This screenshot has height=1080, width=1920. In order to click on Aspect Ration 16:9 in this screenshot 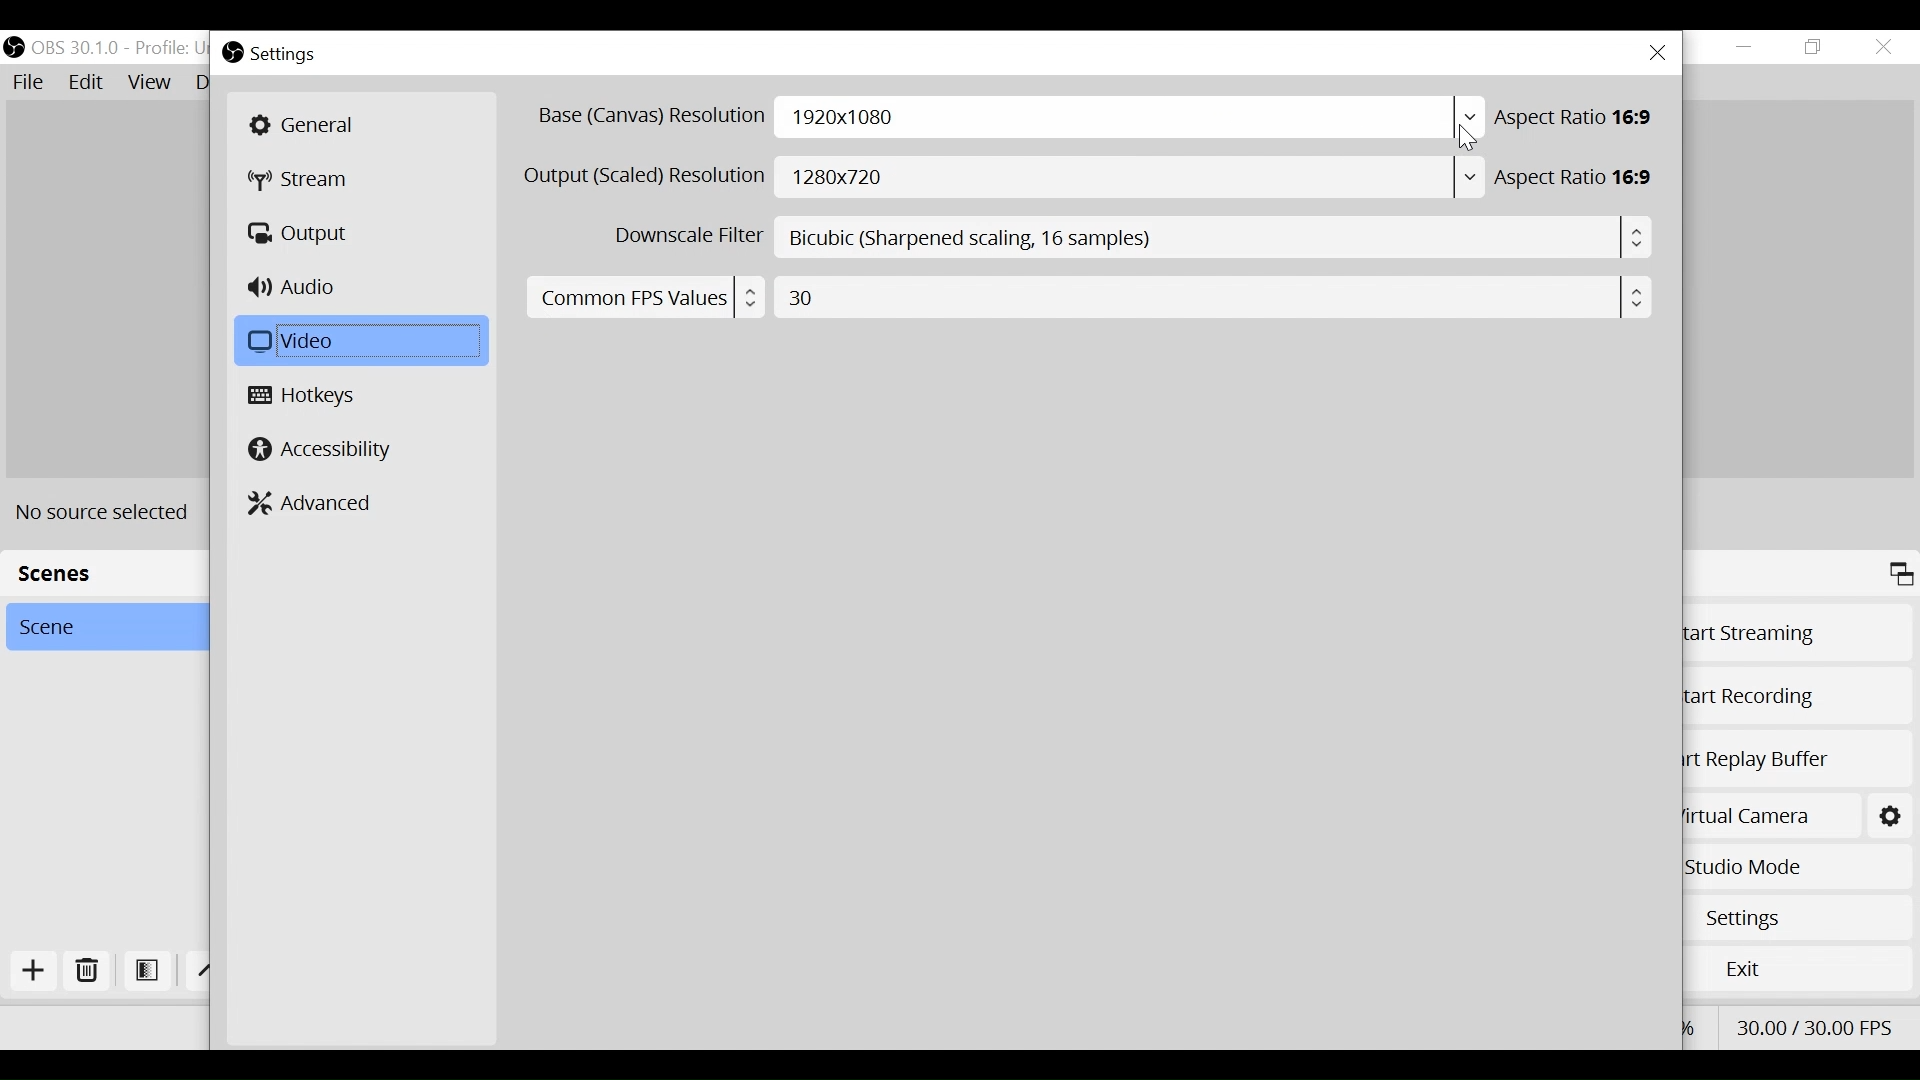, I will do `click(1580, 178)`.